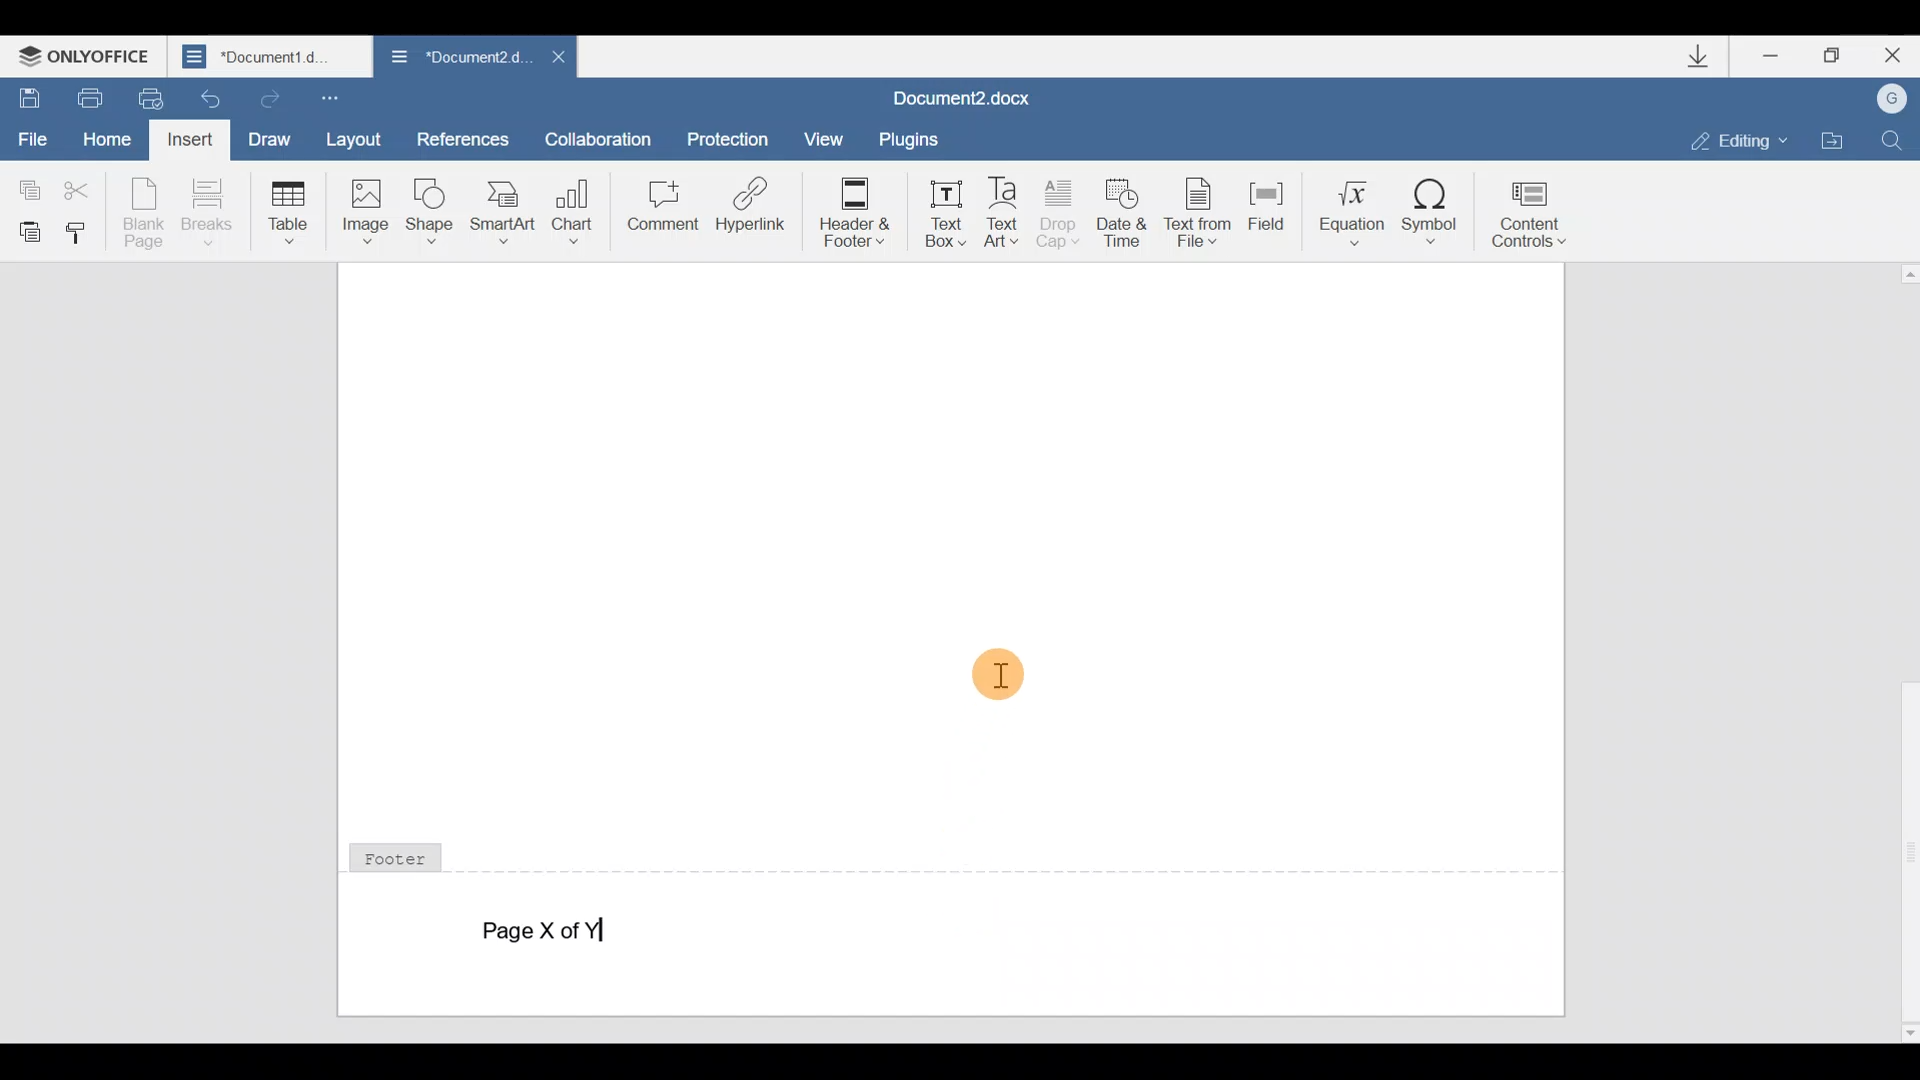 This screenshot has width=1920, height=1080. I want to click on ONLYOFFICE, so click(90, 52).